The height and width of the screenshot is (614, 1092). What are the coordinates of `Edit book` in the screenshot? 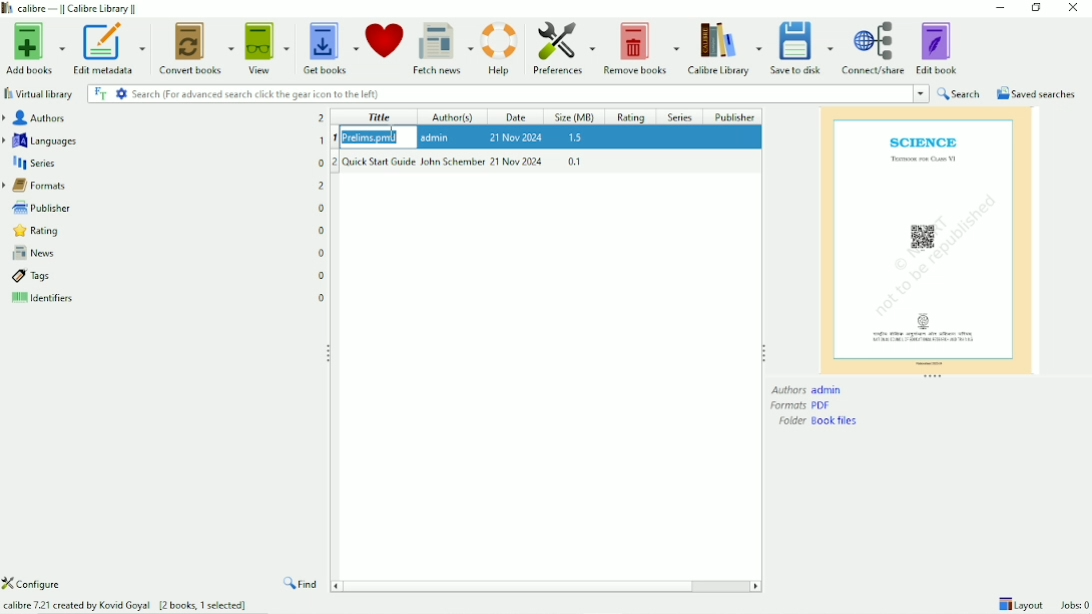 It's located at (940, 47).